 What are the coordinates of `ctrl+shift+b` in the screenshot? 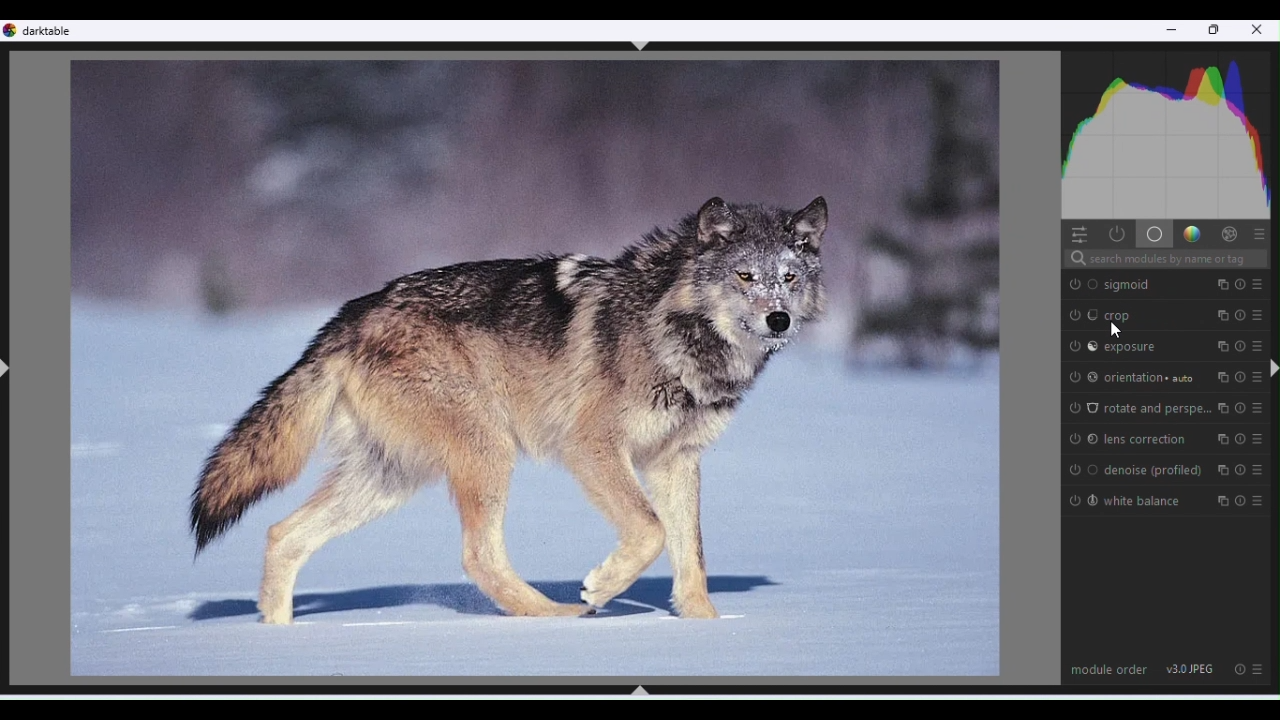 It's located at (639, 690).